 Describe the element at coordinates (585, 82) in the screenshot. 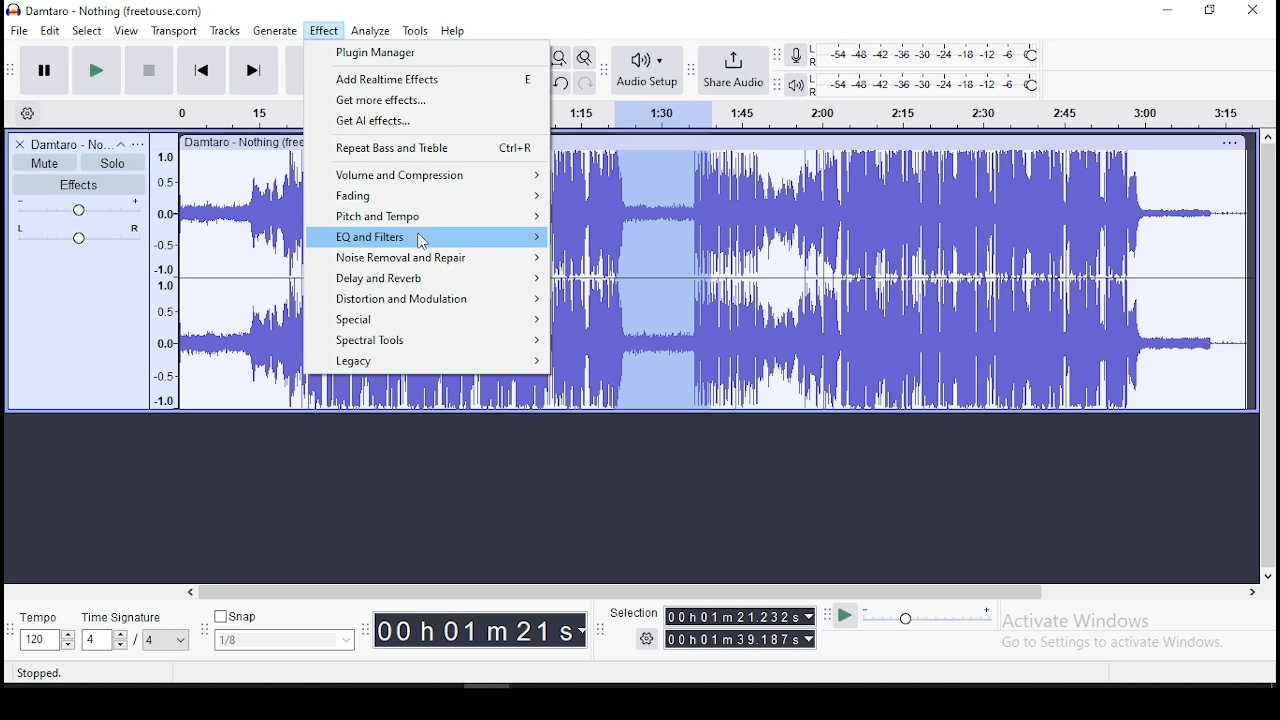

I see `redo` at that location.